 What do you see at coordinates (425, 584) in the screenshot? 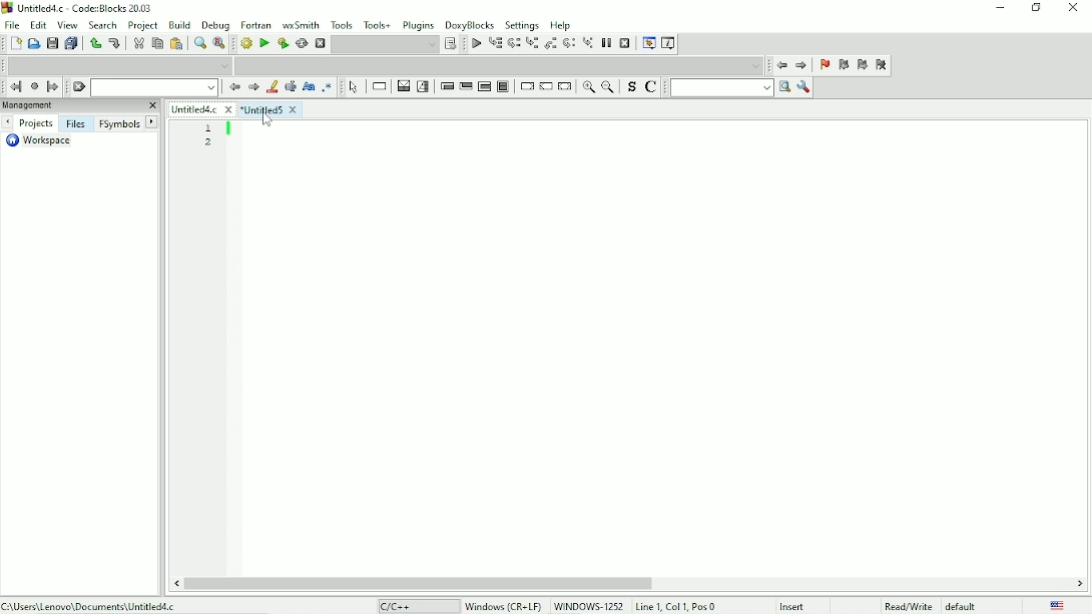
I see `Horizontal scrollbar` at bounding box center [425, 584].